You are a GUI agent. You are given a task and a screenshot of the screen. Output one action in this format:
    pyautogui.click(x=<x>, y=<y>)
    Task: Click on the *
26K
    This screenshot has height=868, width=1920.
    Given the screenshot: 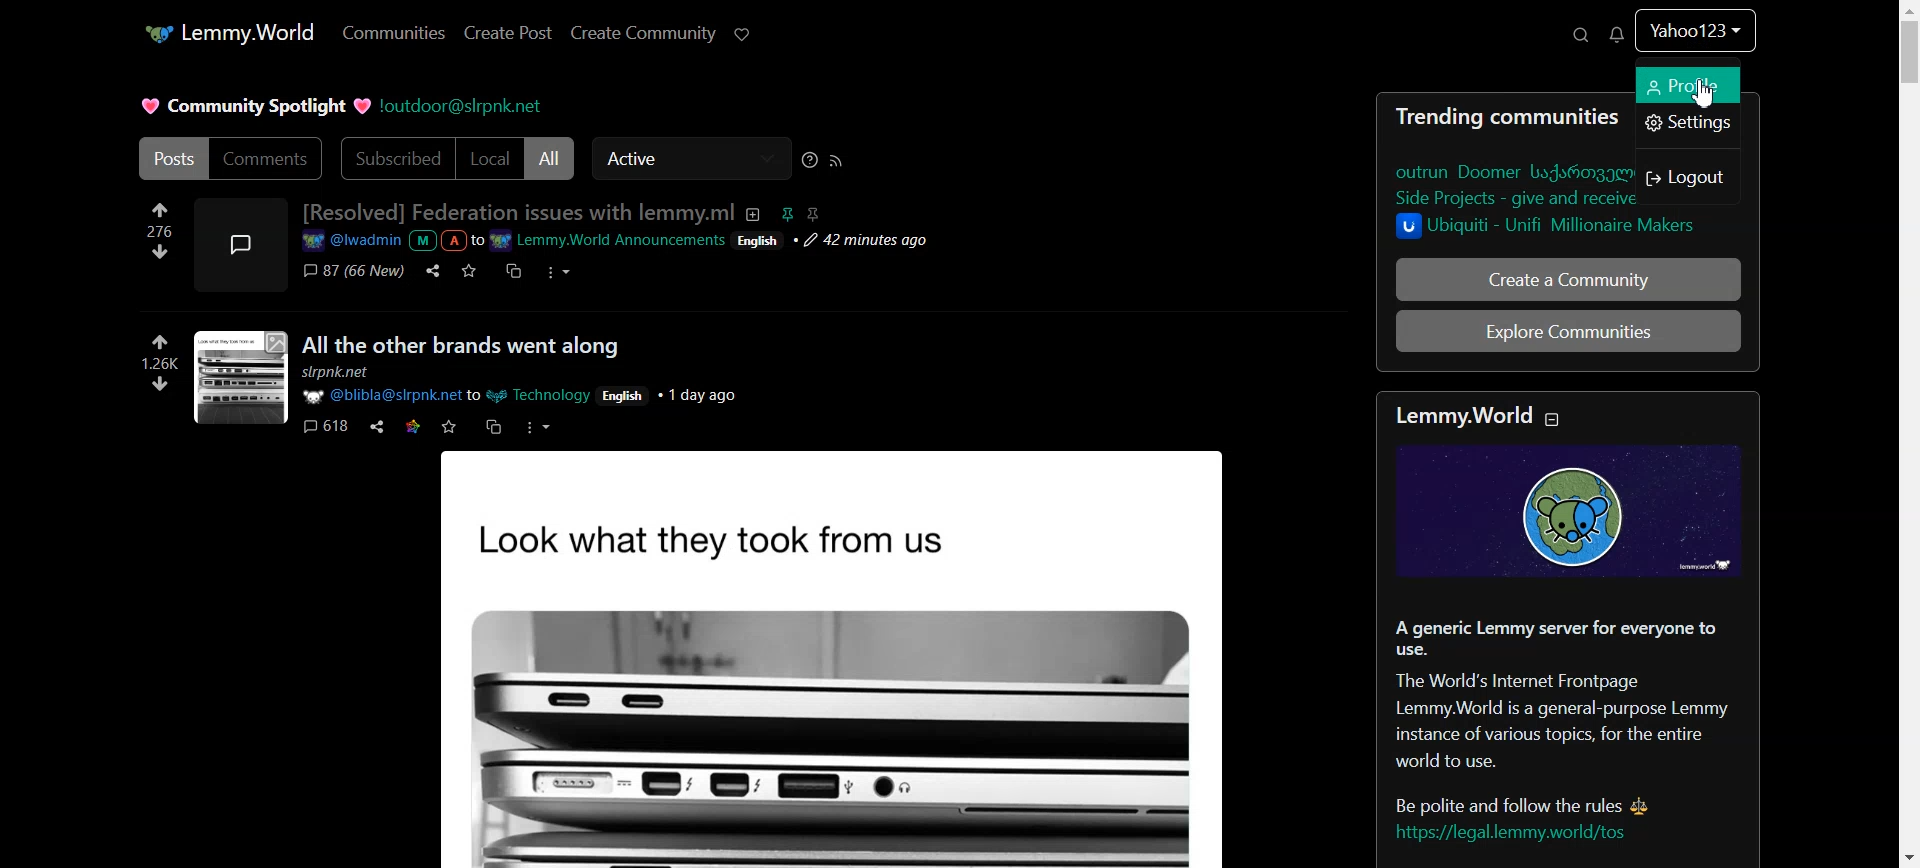 What is the action you would take?
    pyautogui.click(x=168, y=353)
    